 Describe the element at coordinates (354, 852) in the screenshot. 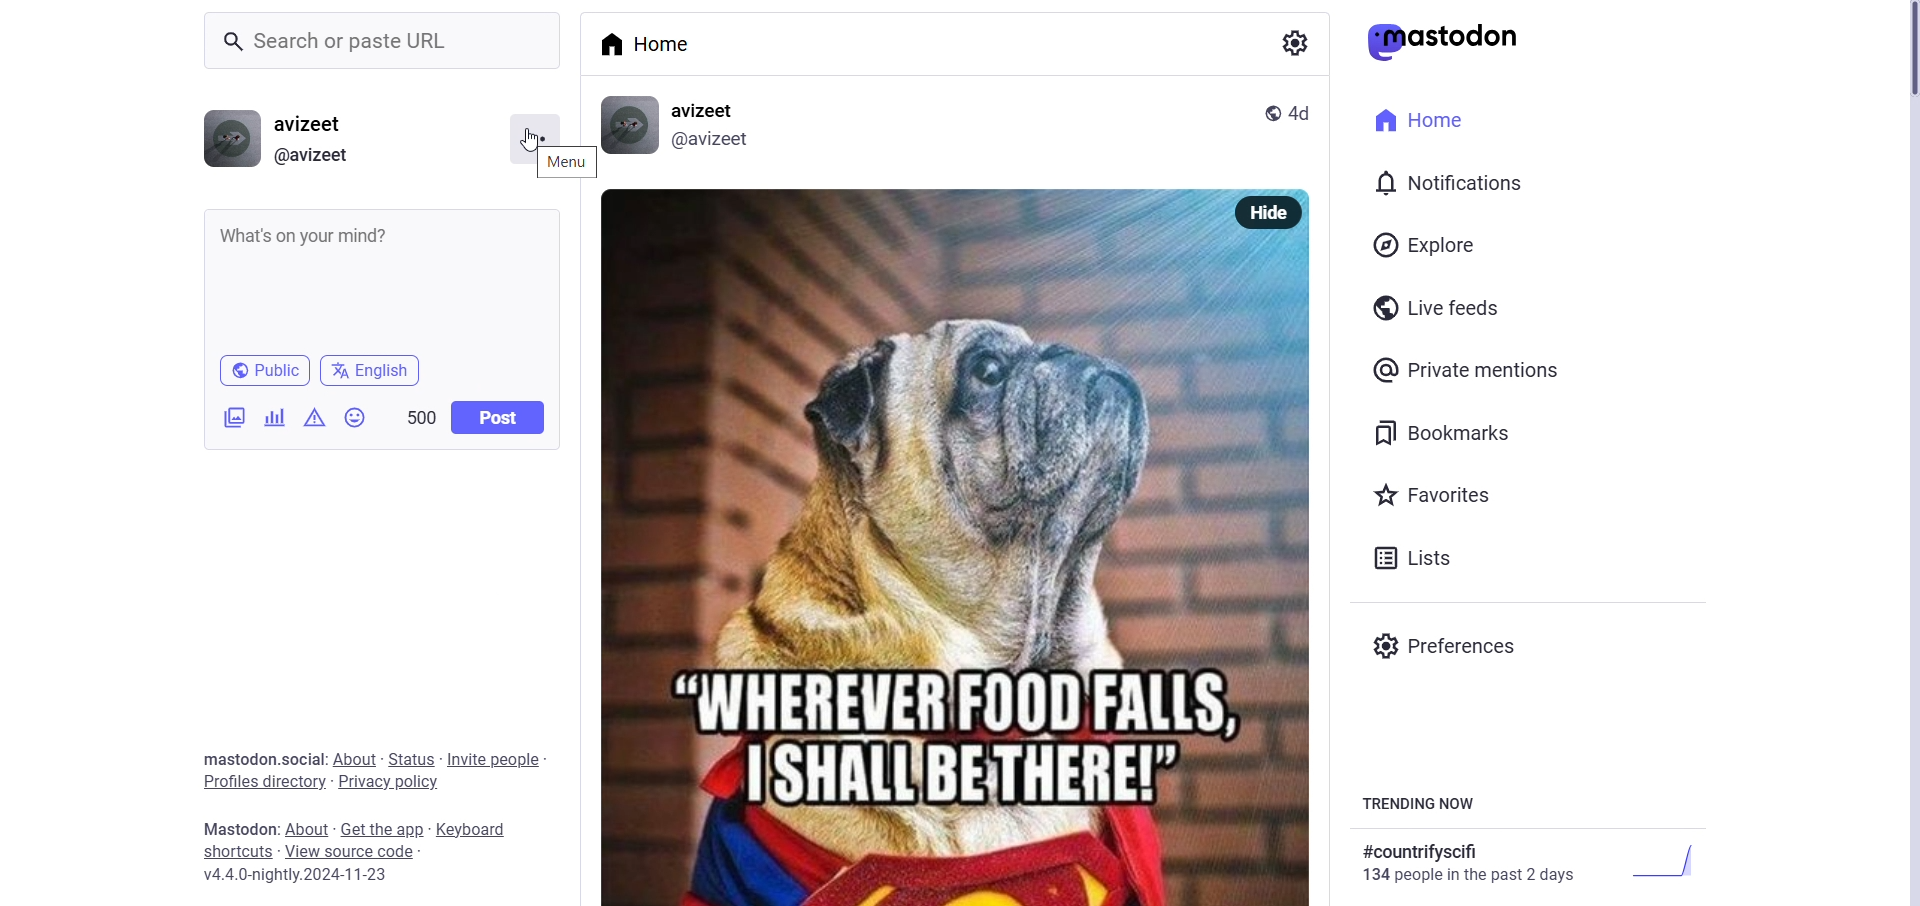

I see `source code` at that location.